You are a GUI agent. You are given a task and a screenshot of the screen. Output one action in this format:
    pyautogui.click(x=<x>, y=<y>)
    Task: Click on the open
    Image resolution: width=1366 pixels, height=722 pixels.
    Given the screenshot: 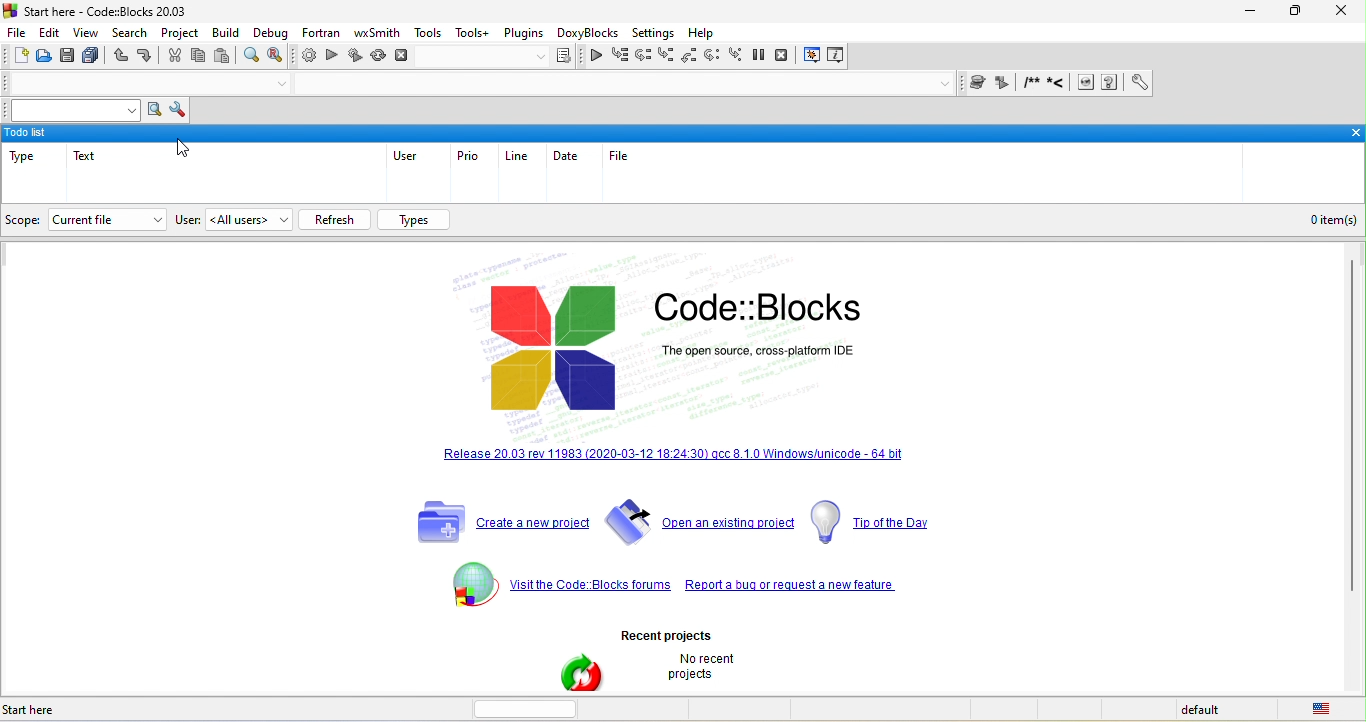 What is the action you would take?
    pyautogui.click(x=46, y=56)
    